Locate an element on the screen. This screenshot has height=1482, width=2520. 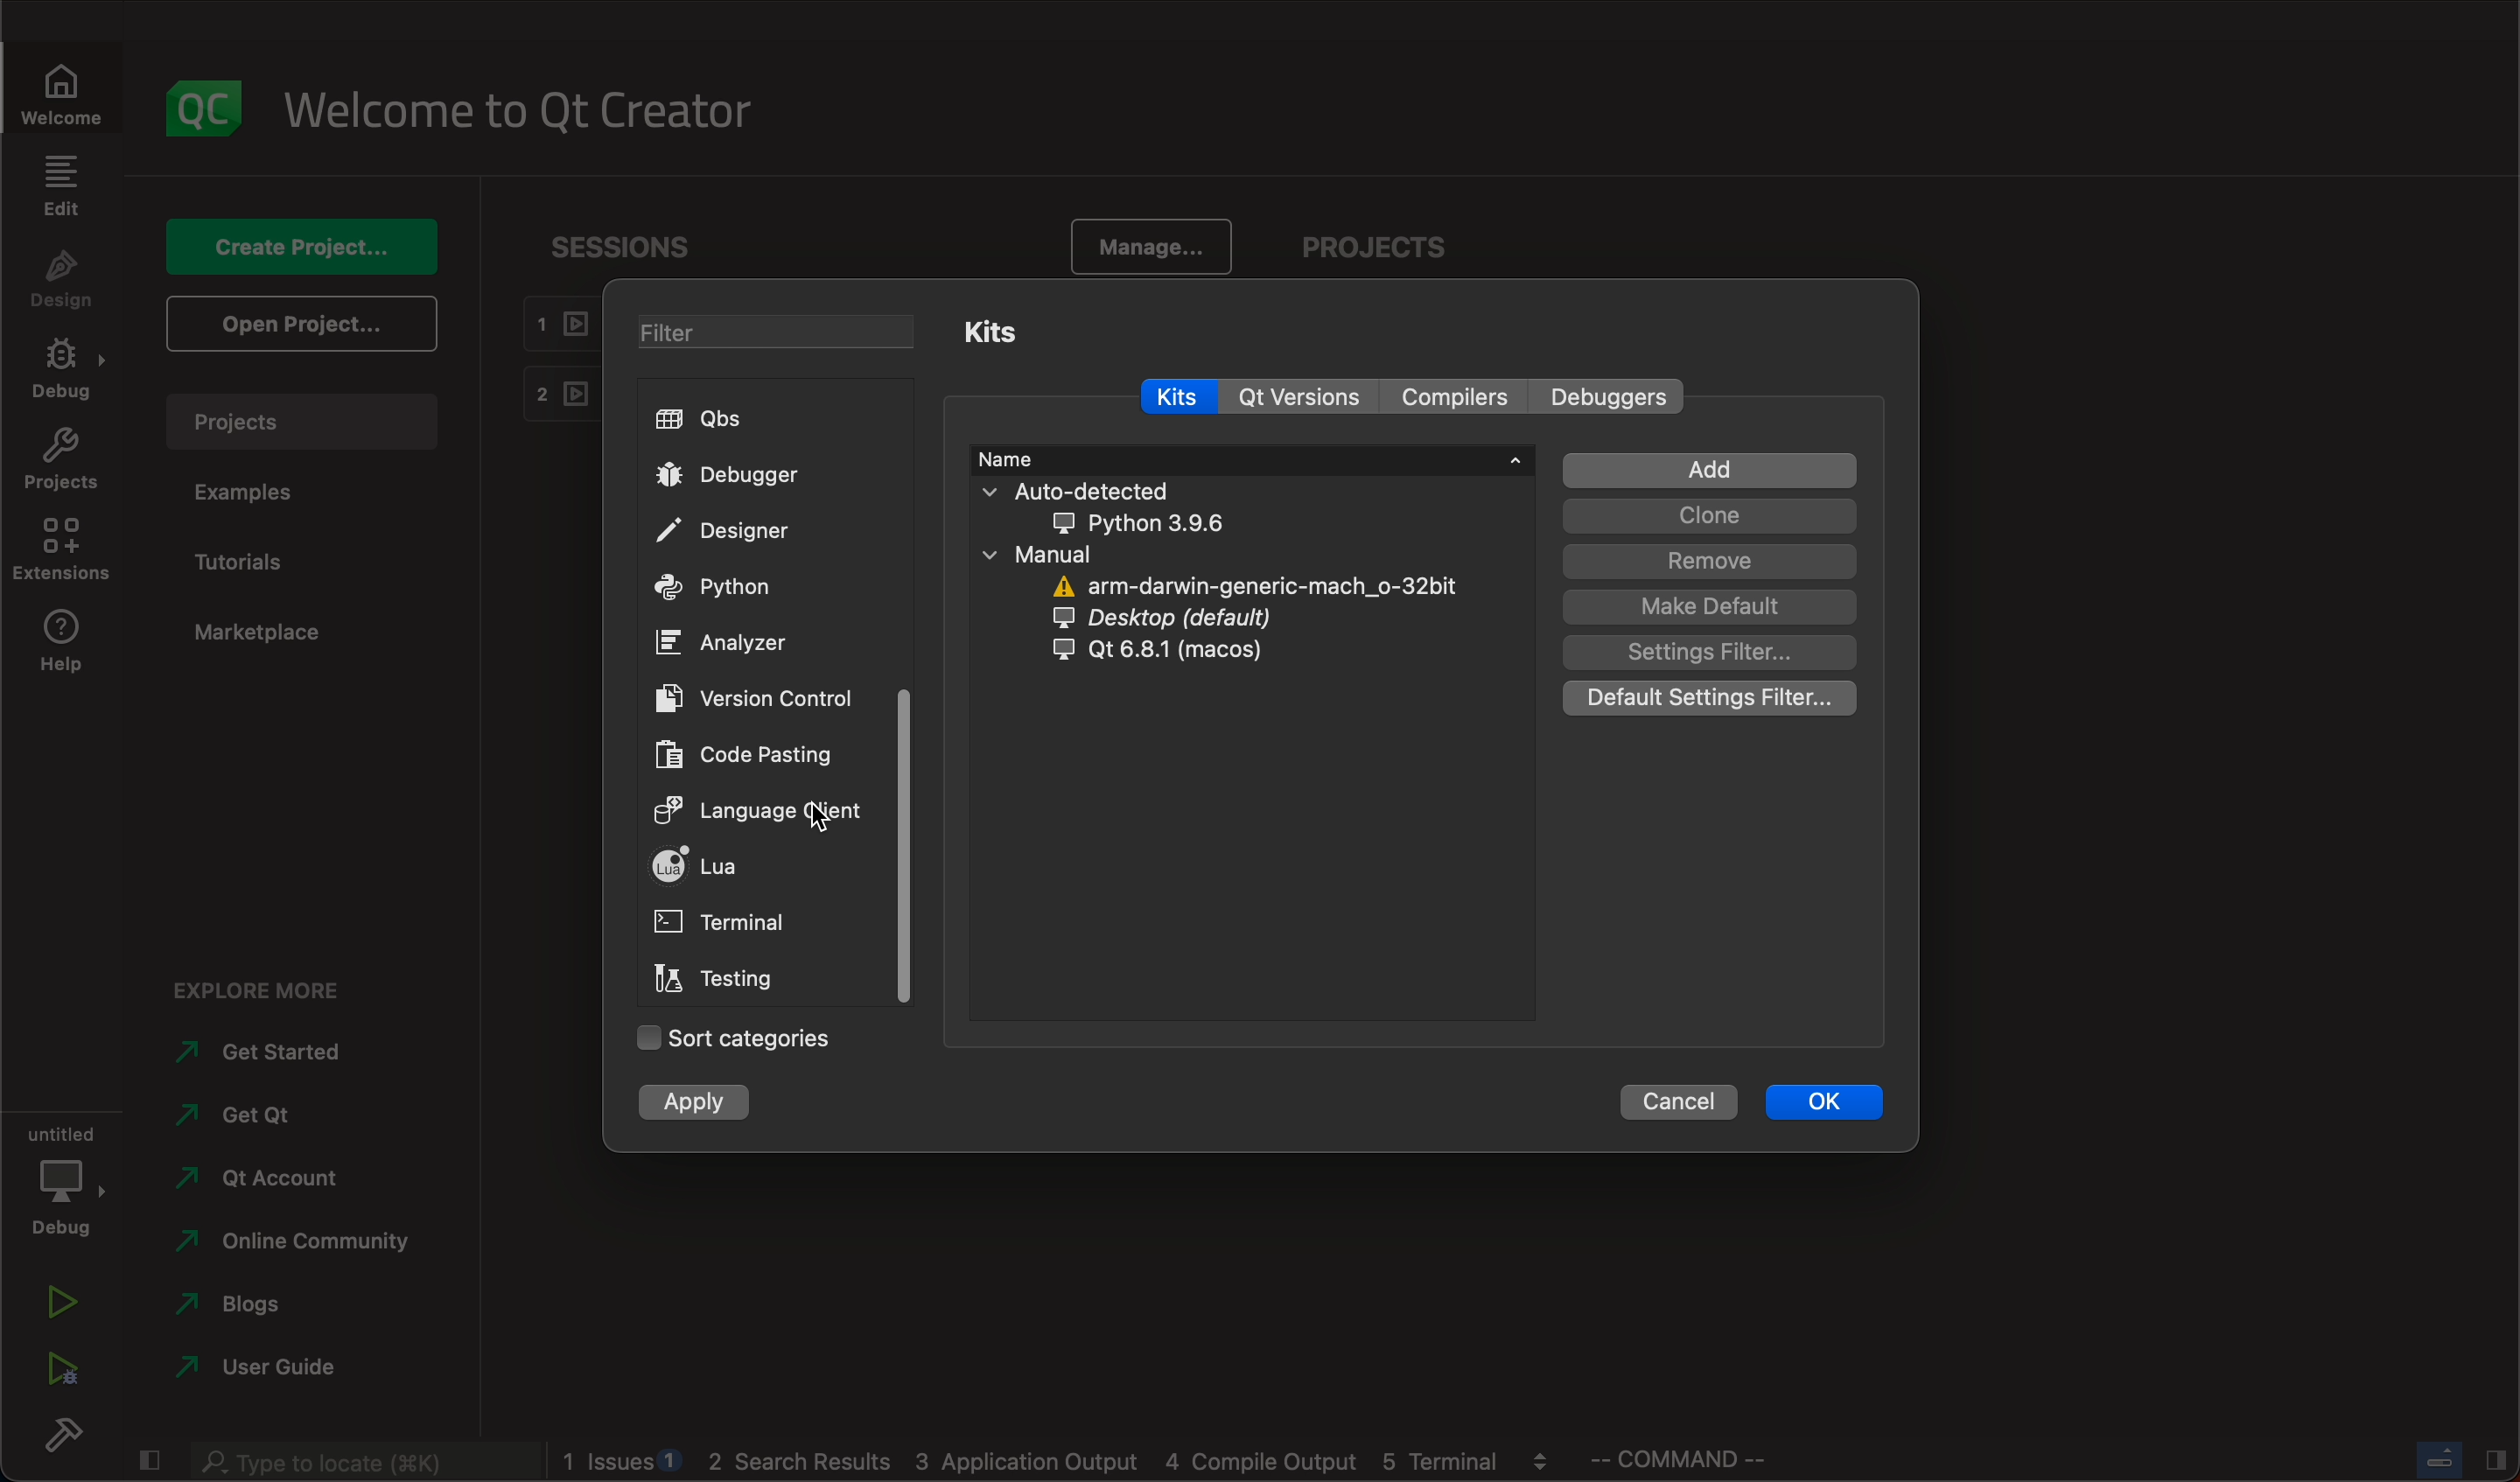
welcome is located at coordinates (516, 111).